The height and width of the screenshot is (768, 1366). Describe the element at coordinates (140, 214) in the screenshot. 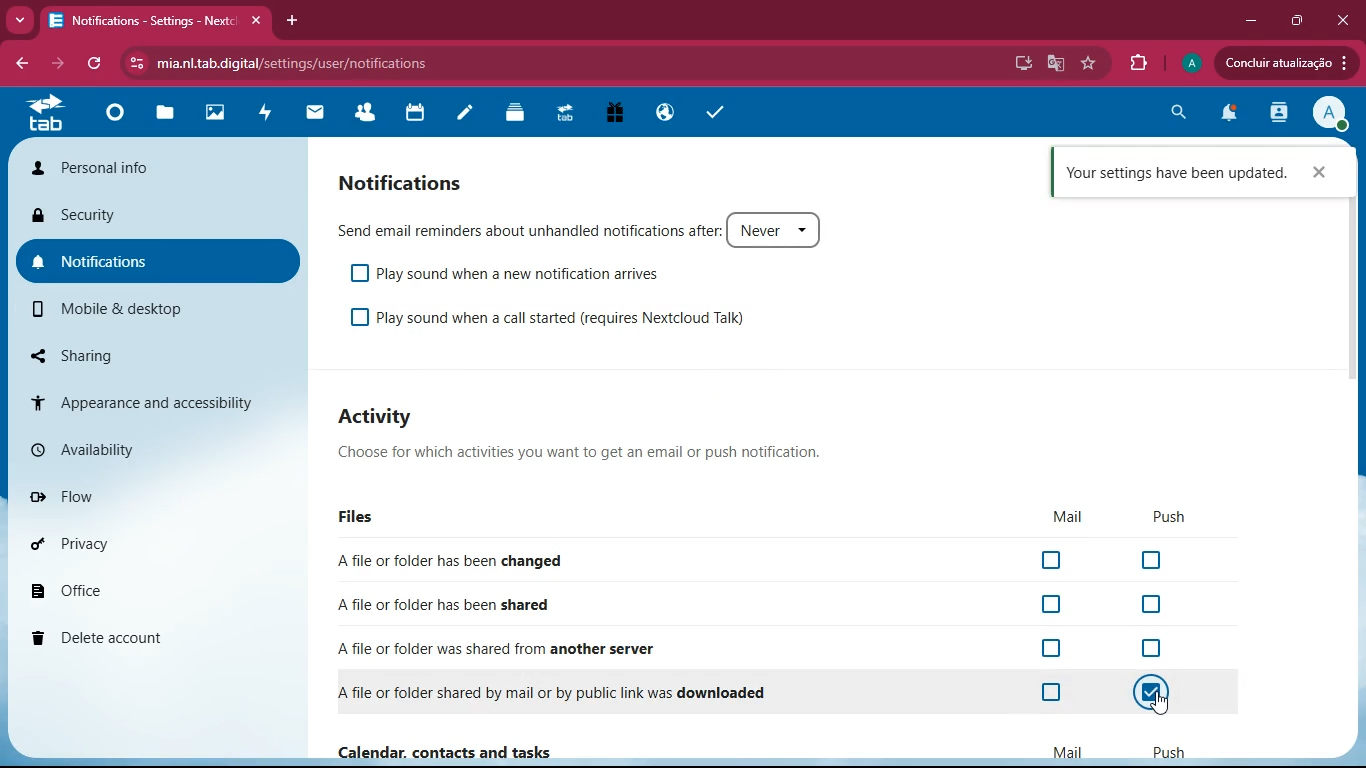

I see `security` at that location.